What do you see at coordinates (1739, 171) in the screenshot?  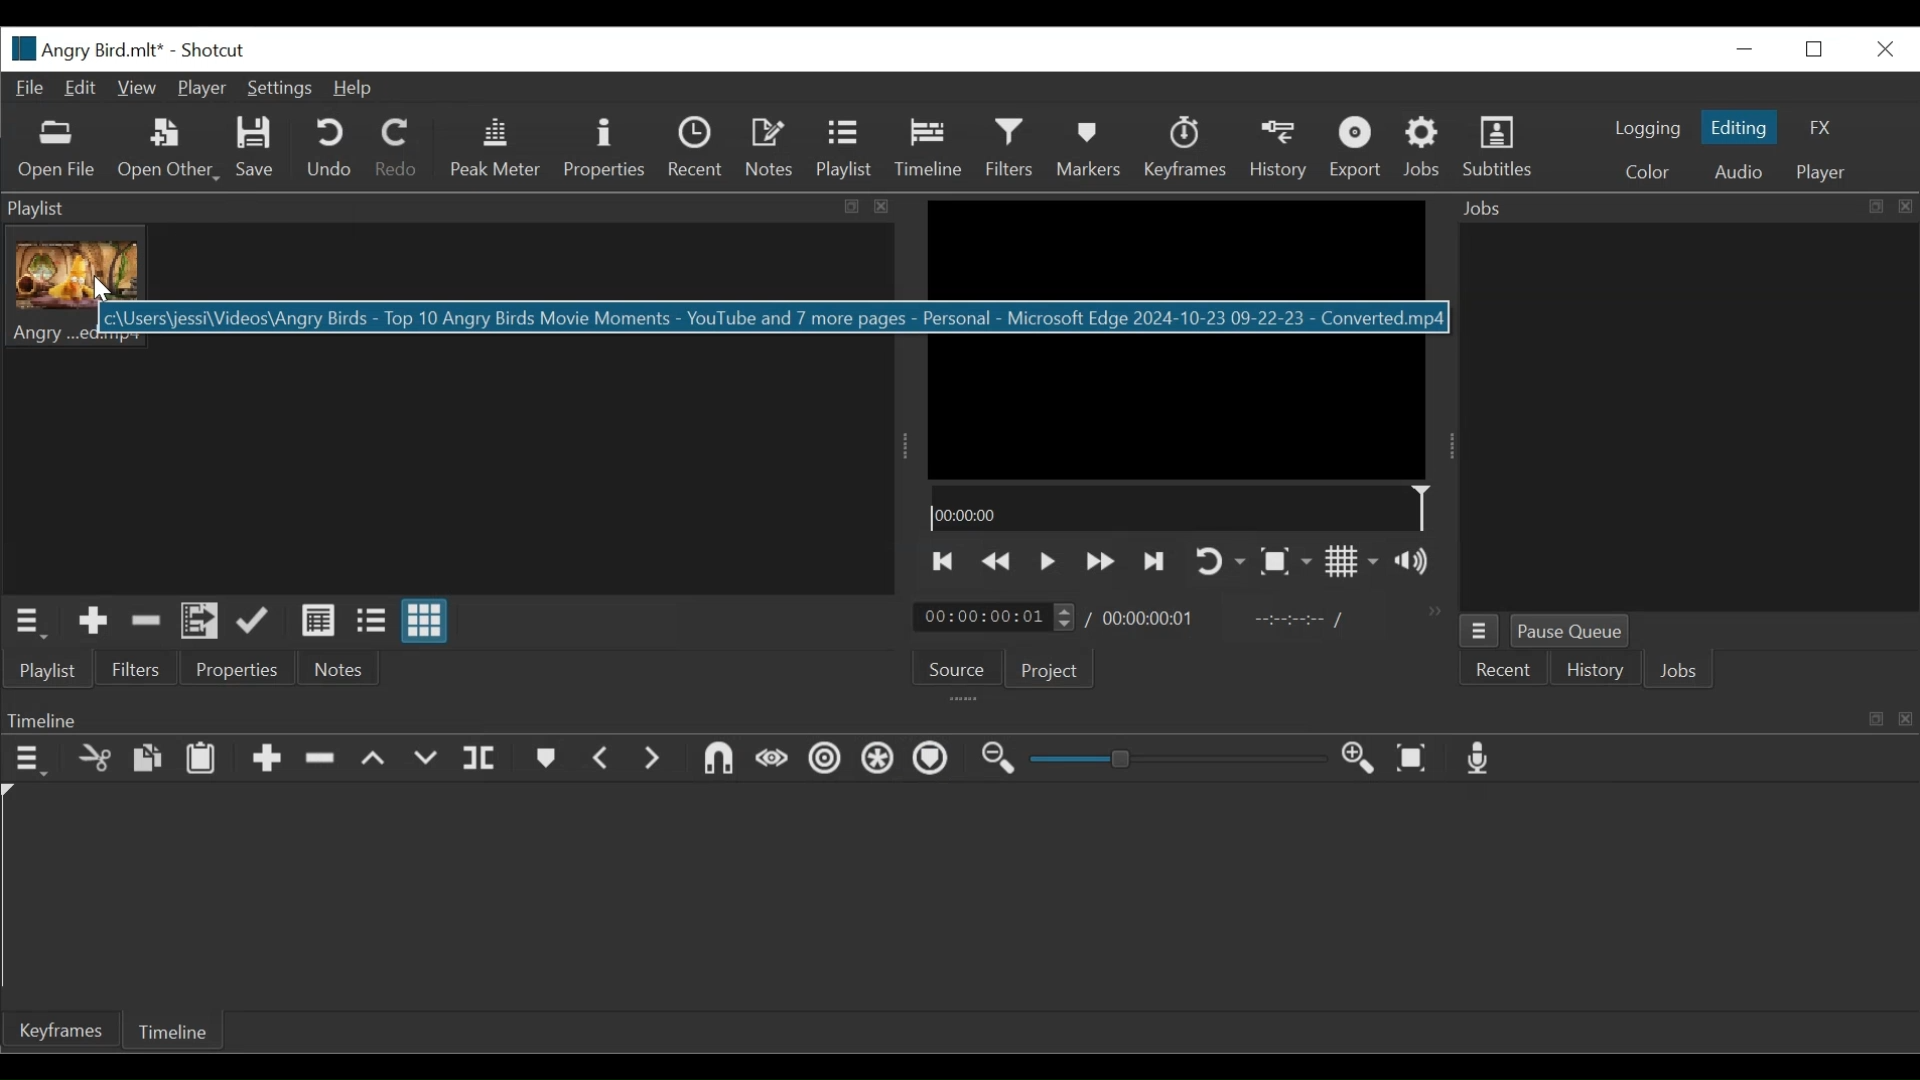 I see `Audio` at bounding box center [1739, 171].